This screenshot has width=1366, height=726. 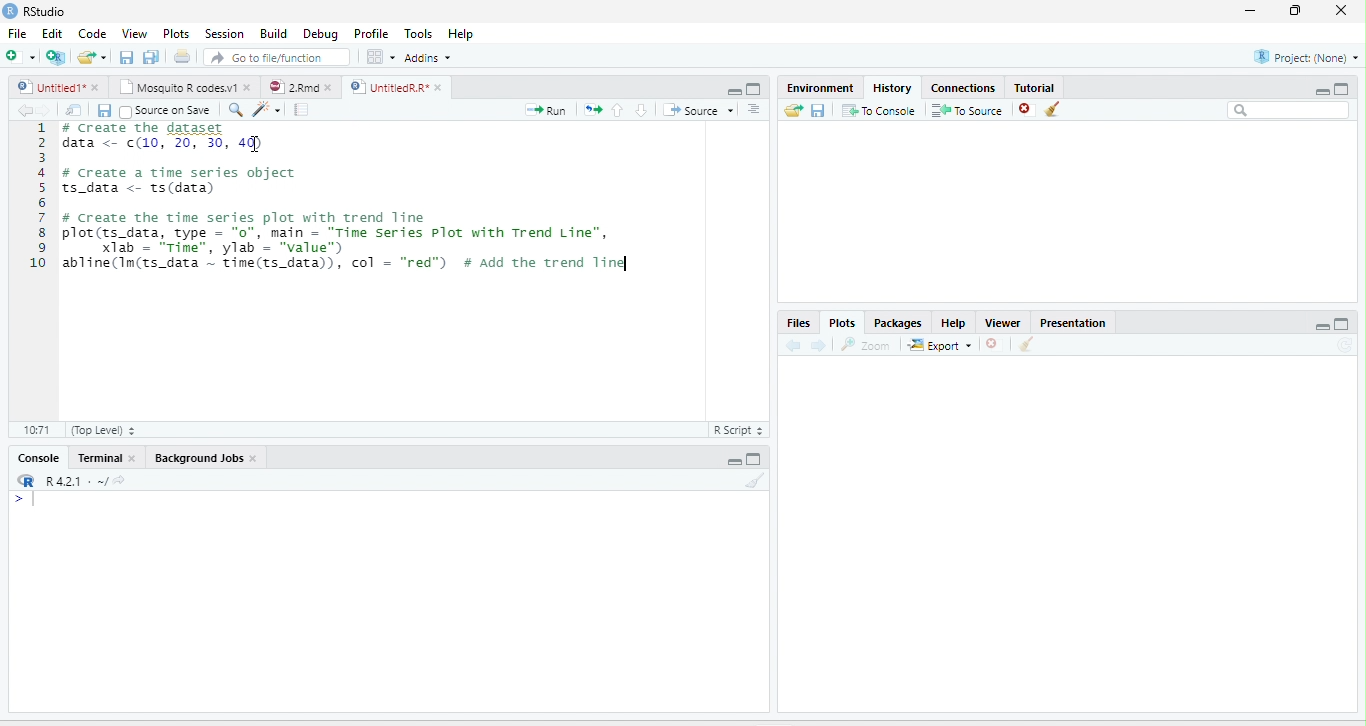 I want to click on View the current working directory, so click(x=120, y=479).